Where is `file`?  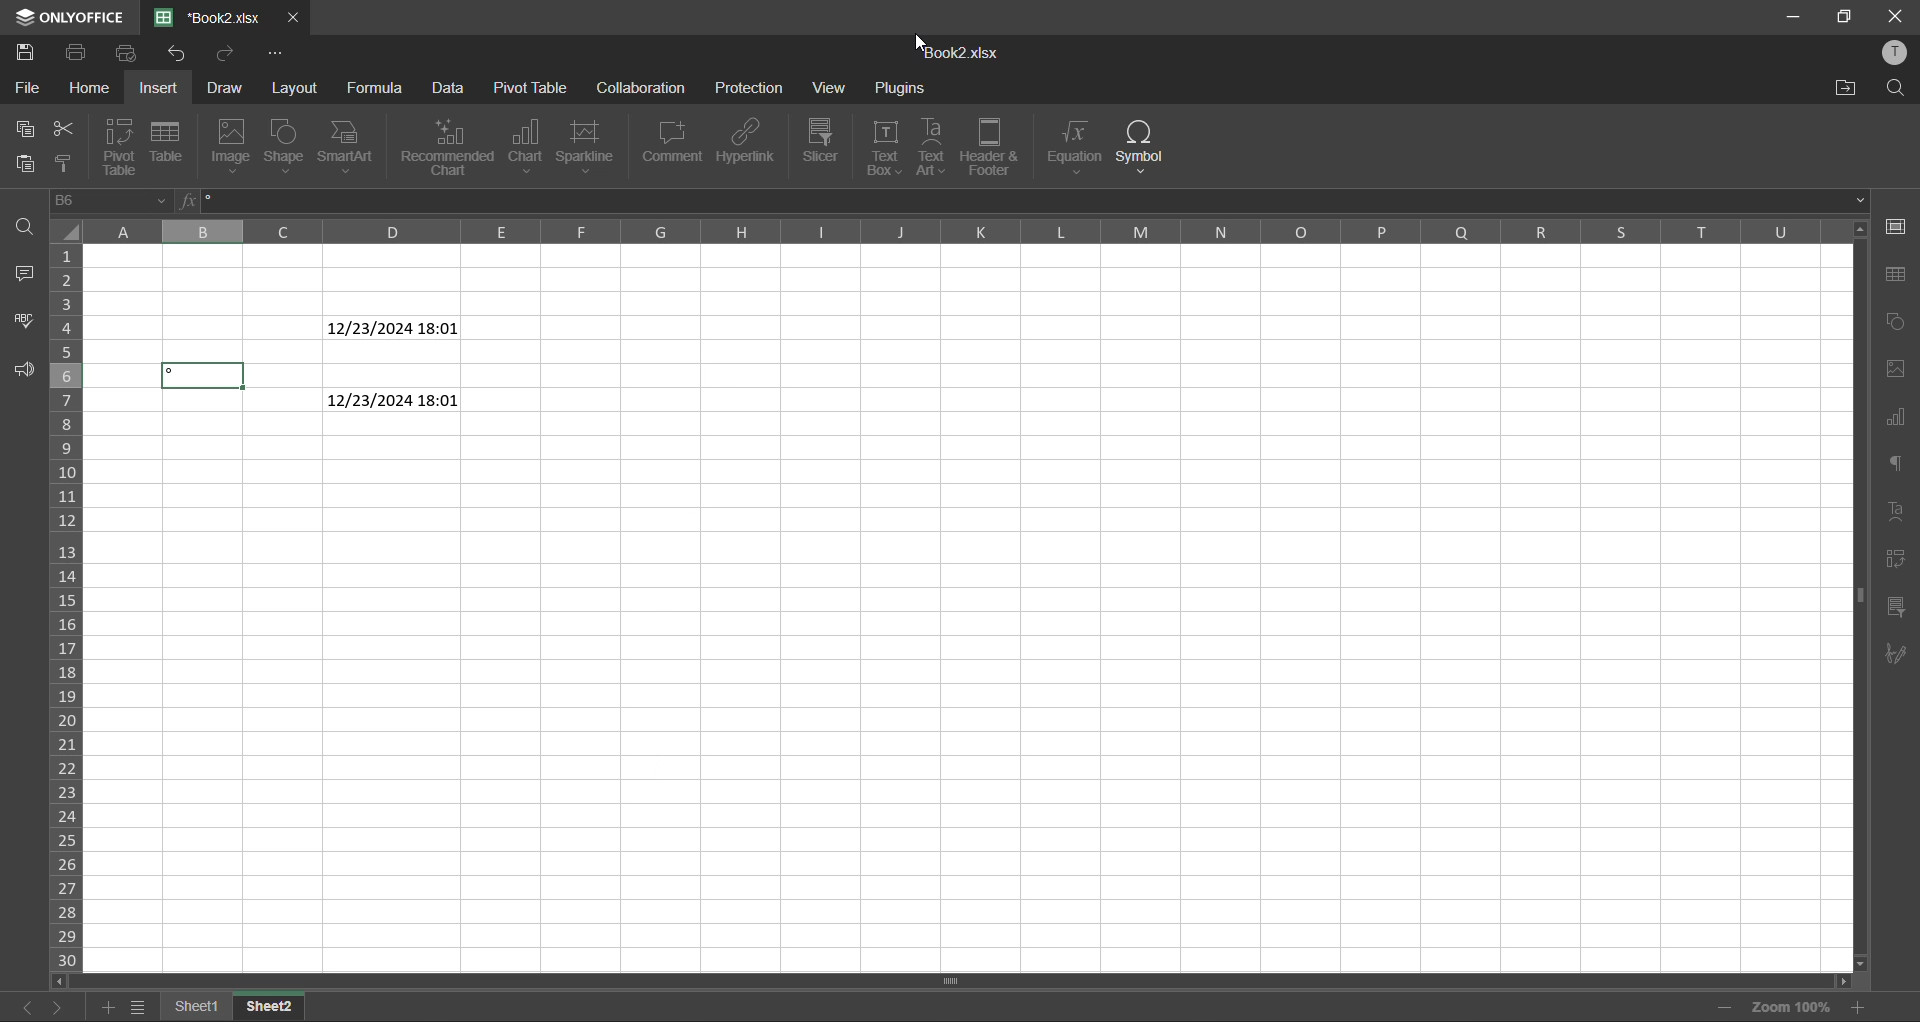
file is located at coordinates (24, 87).